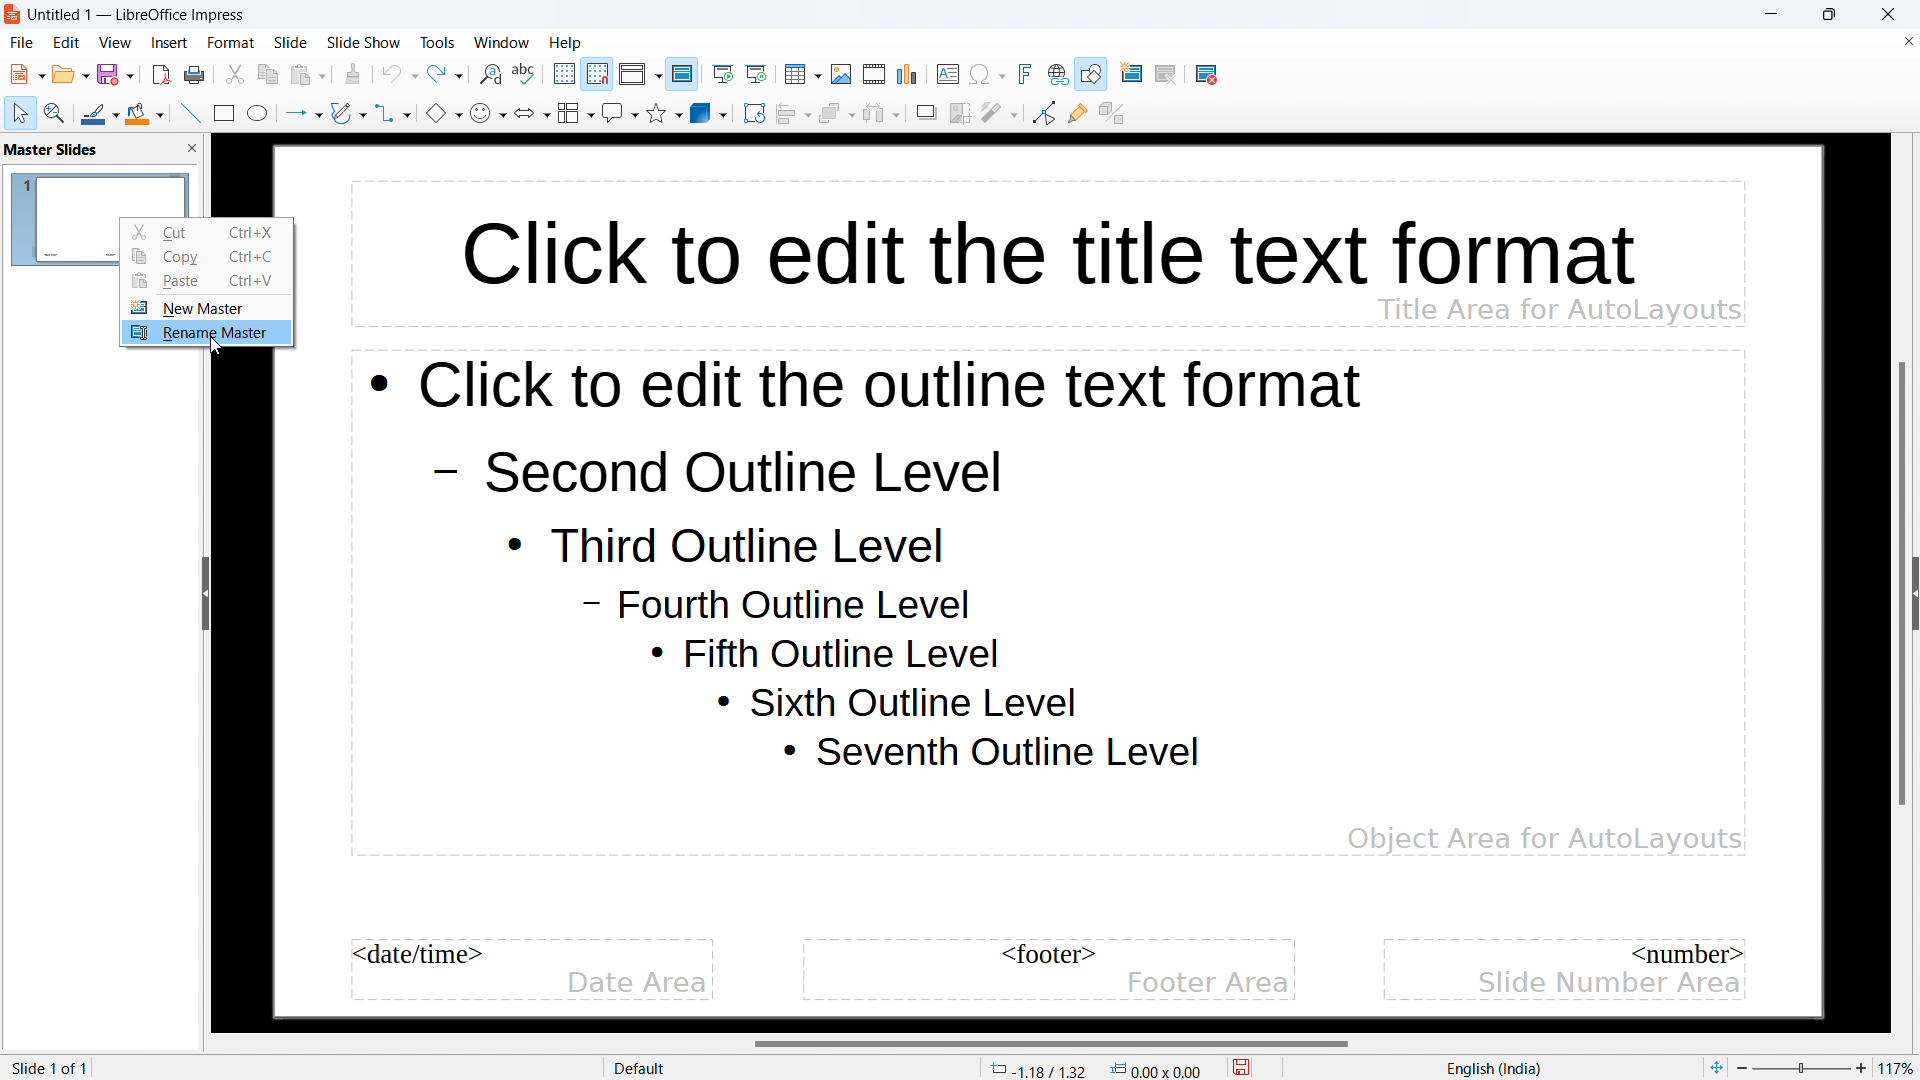 This screenshot has height=1080, width=1920. What do you see at coordinates (1136, 74) in the screenshot?
I see `new slide` at bounding box center [1136, 74].